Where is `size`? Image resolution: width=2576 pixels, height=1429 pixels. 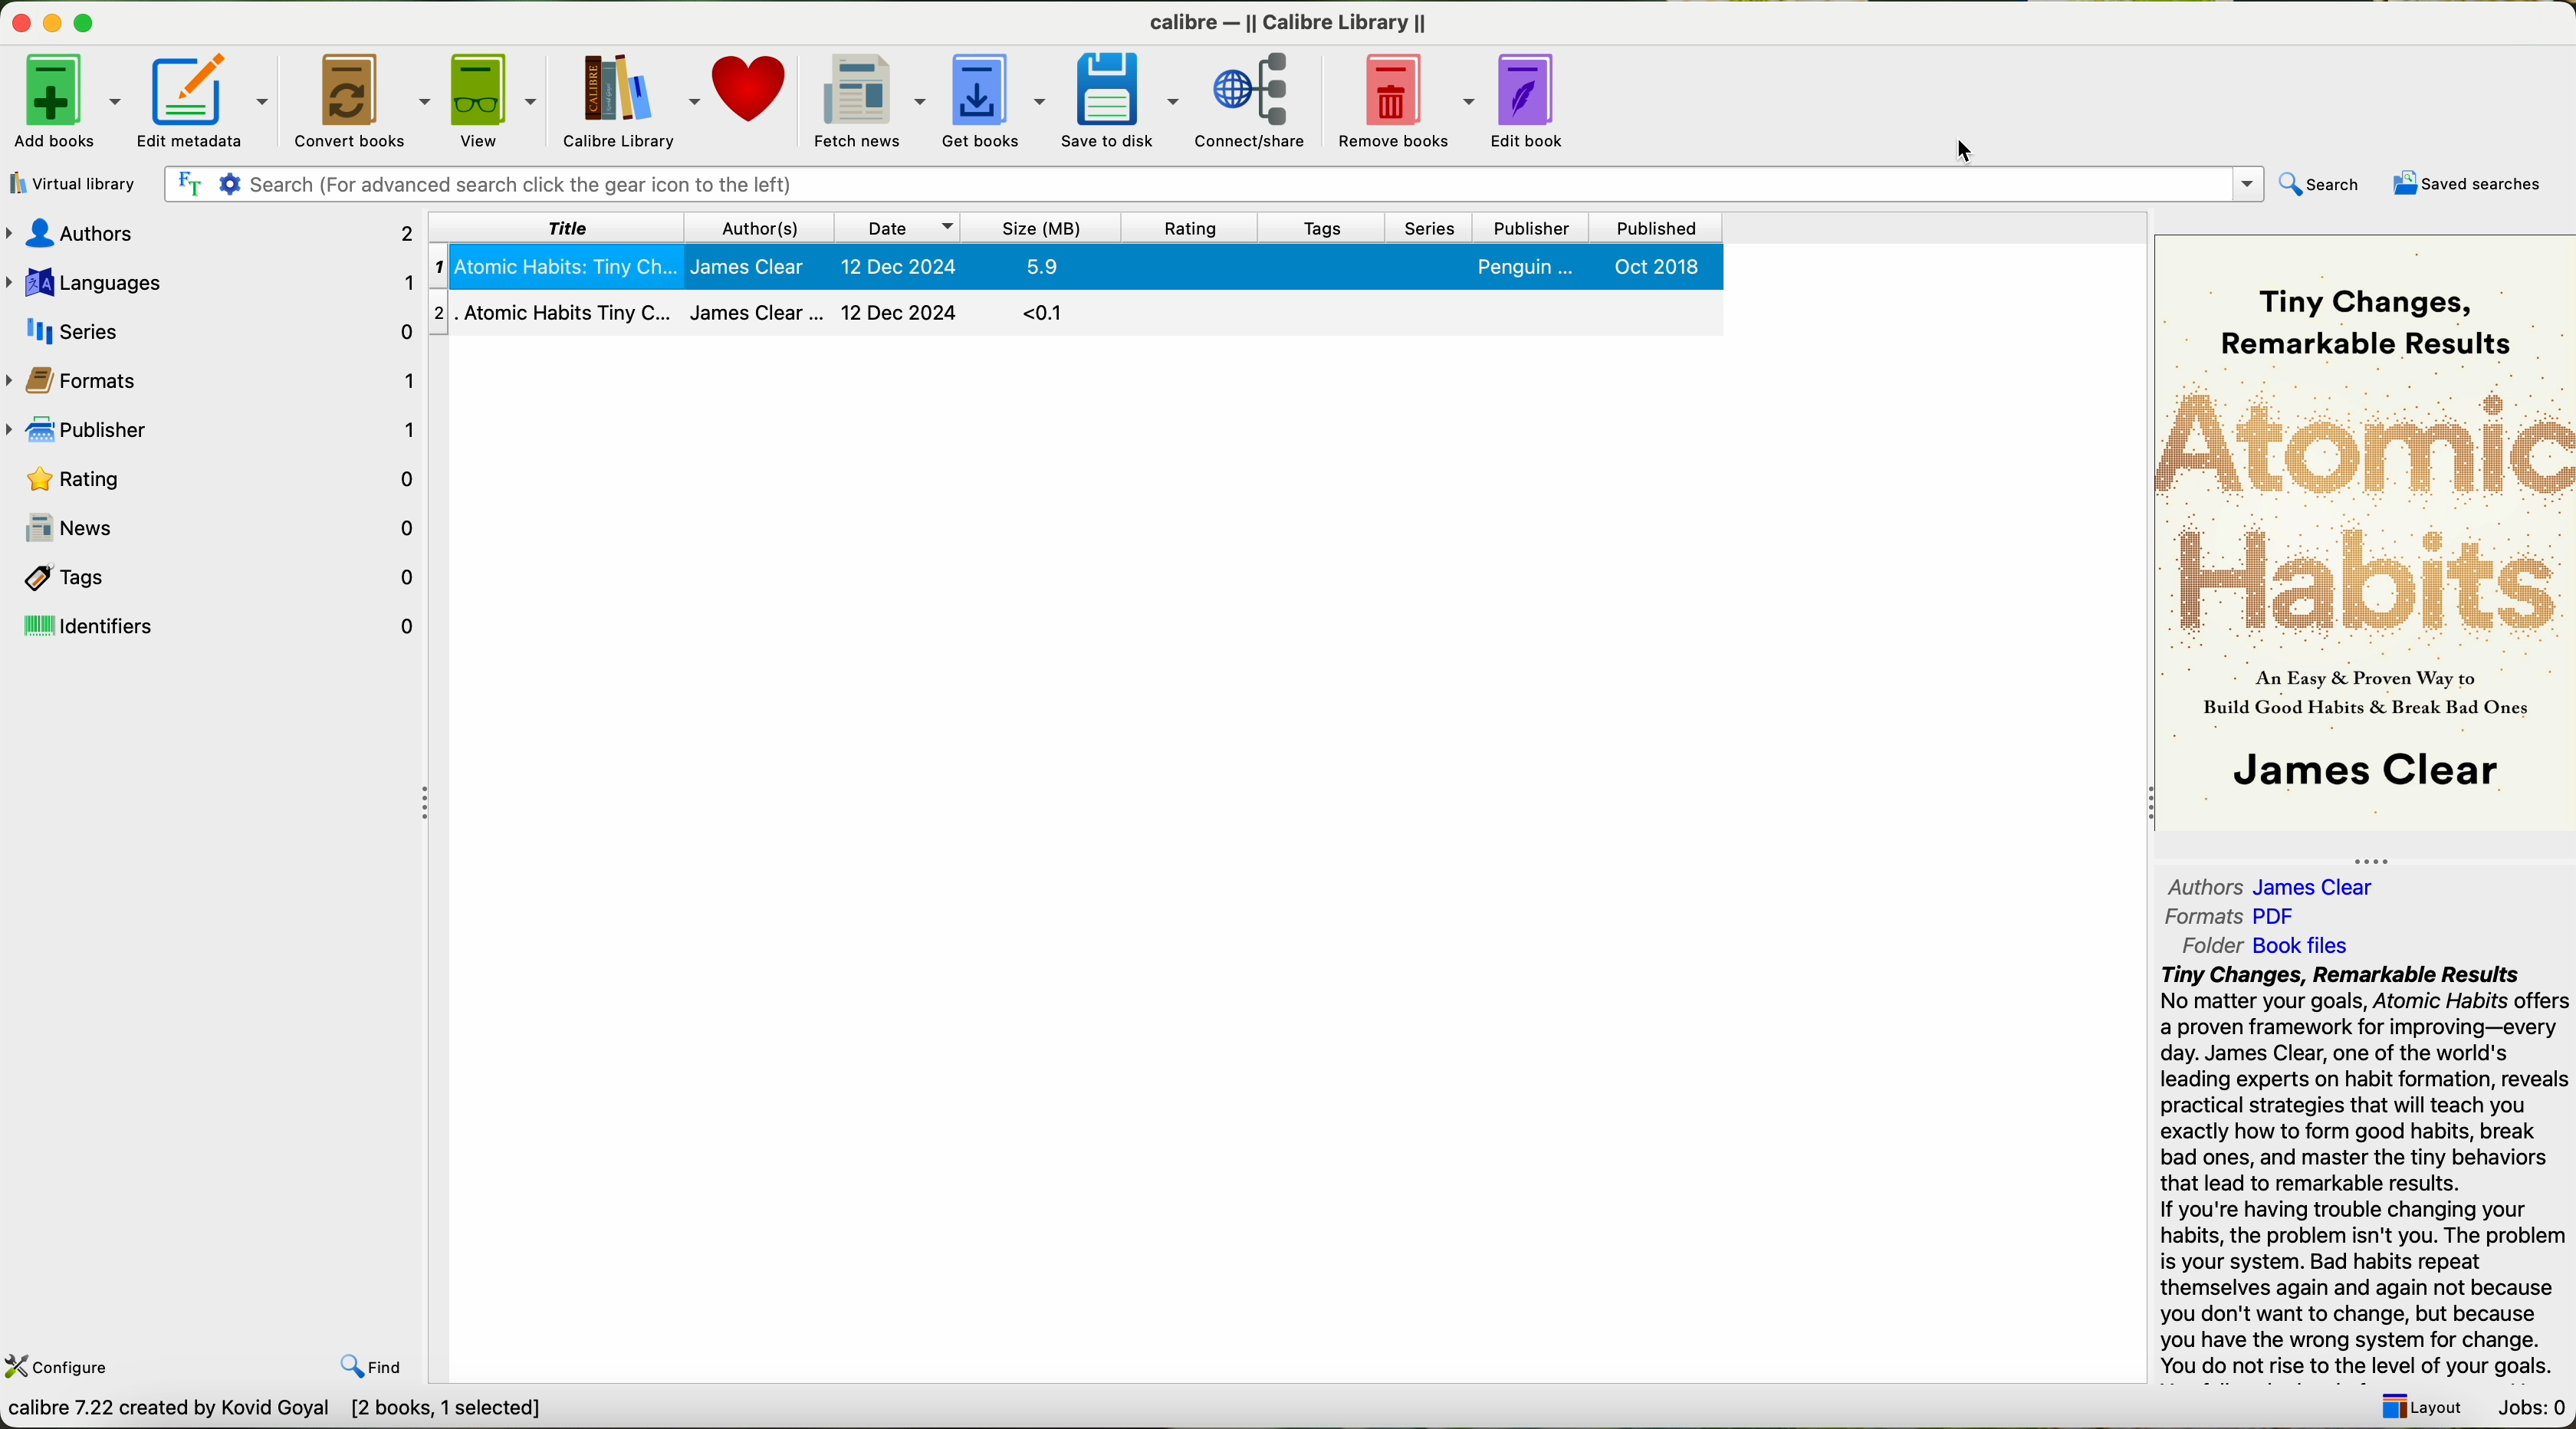
size is located at coordinates (1032, 225).